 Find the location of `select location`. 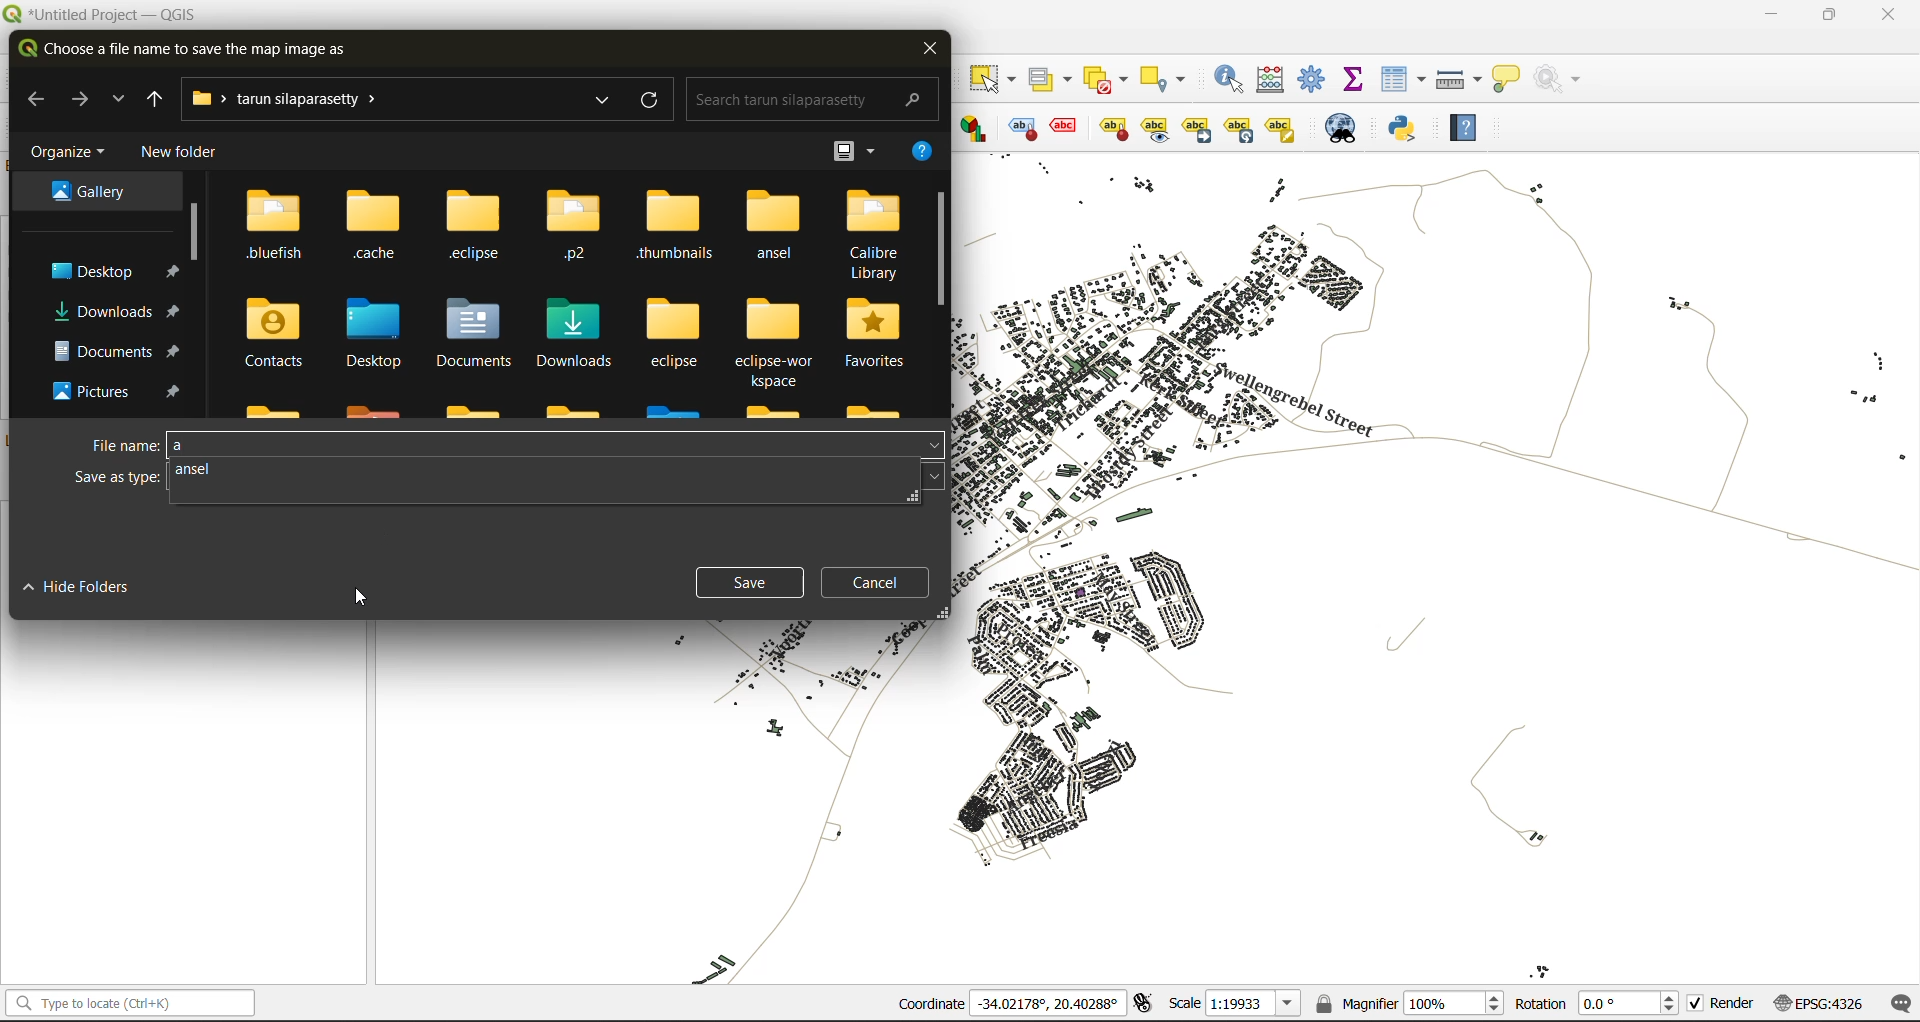

select location is located at coordinates (1170, 78).